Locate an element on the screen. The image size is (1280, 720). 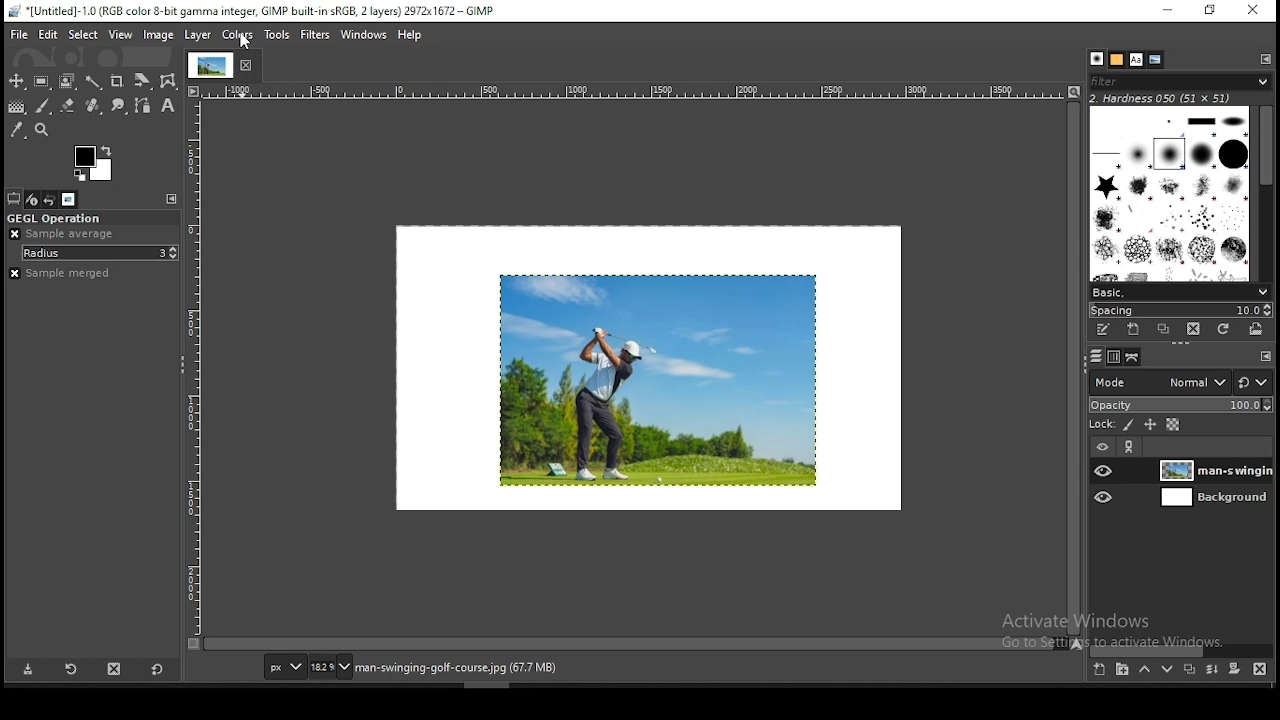
channels is located at coordinates (1113, 359).